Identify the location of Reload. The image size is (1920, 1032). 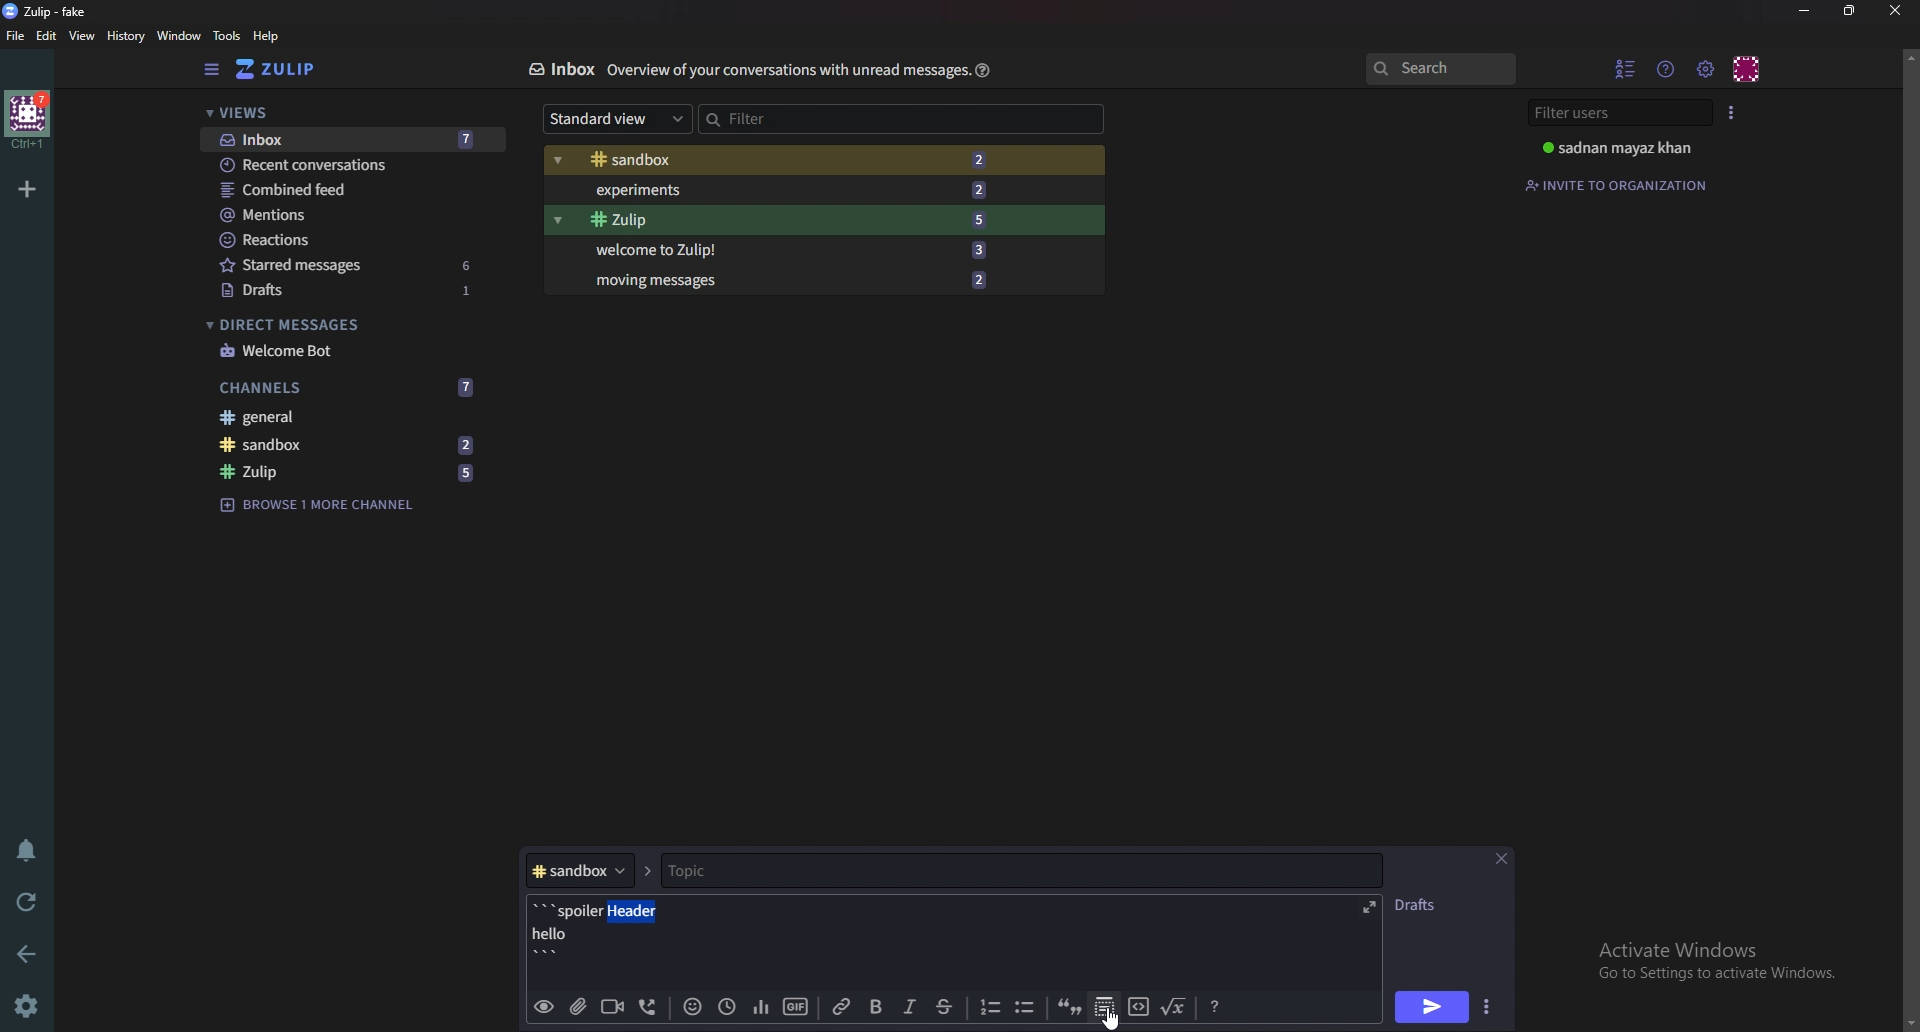
(30, 901).